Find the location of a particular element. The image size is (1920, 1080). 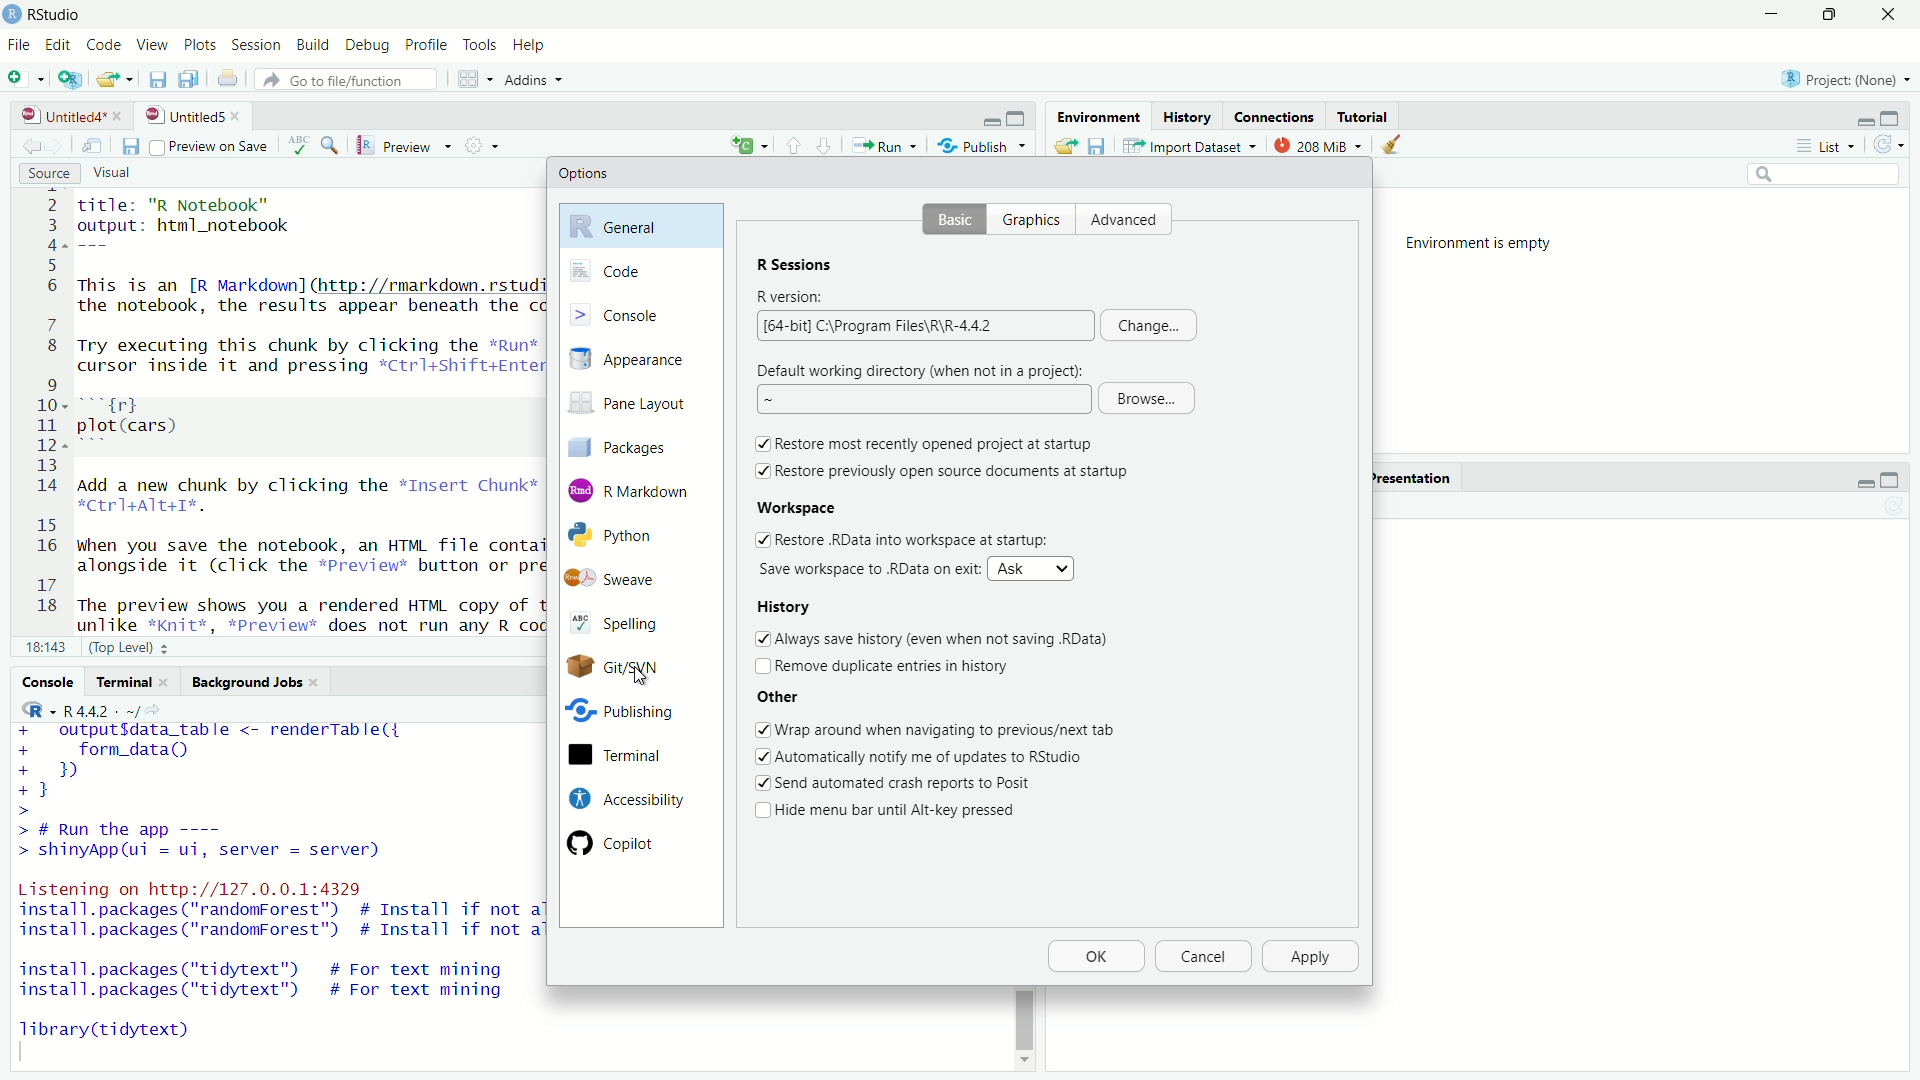

logo is located at coordinates (14, 14).